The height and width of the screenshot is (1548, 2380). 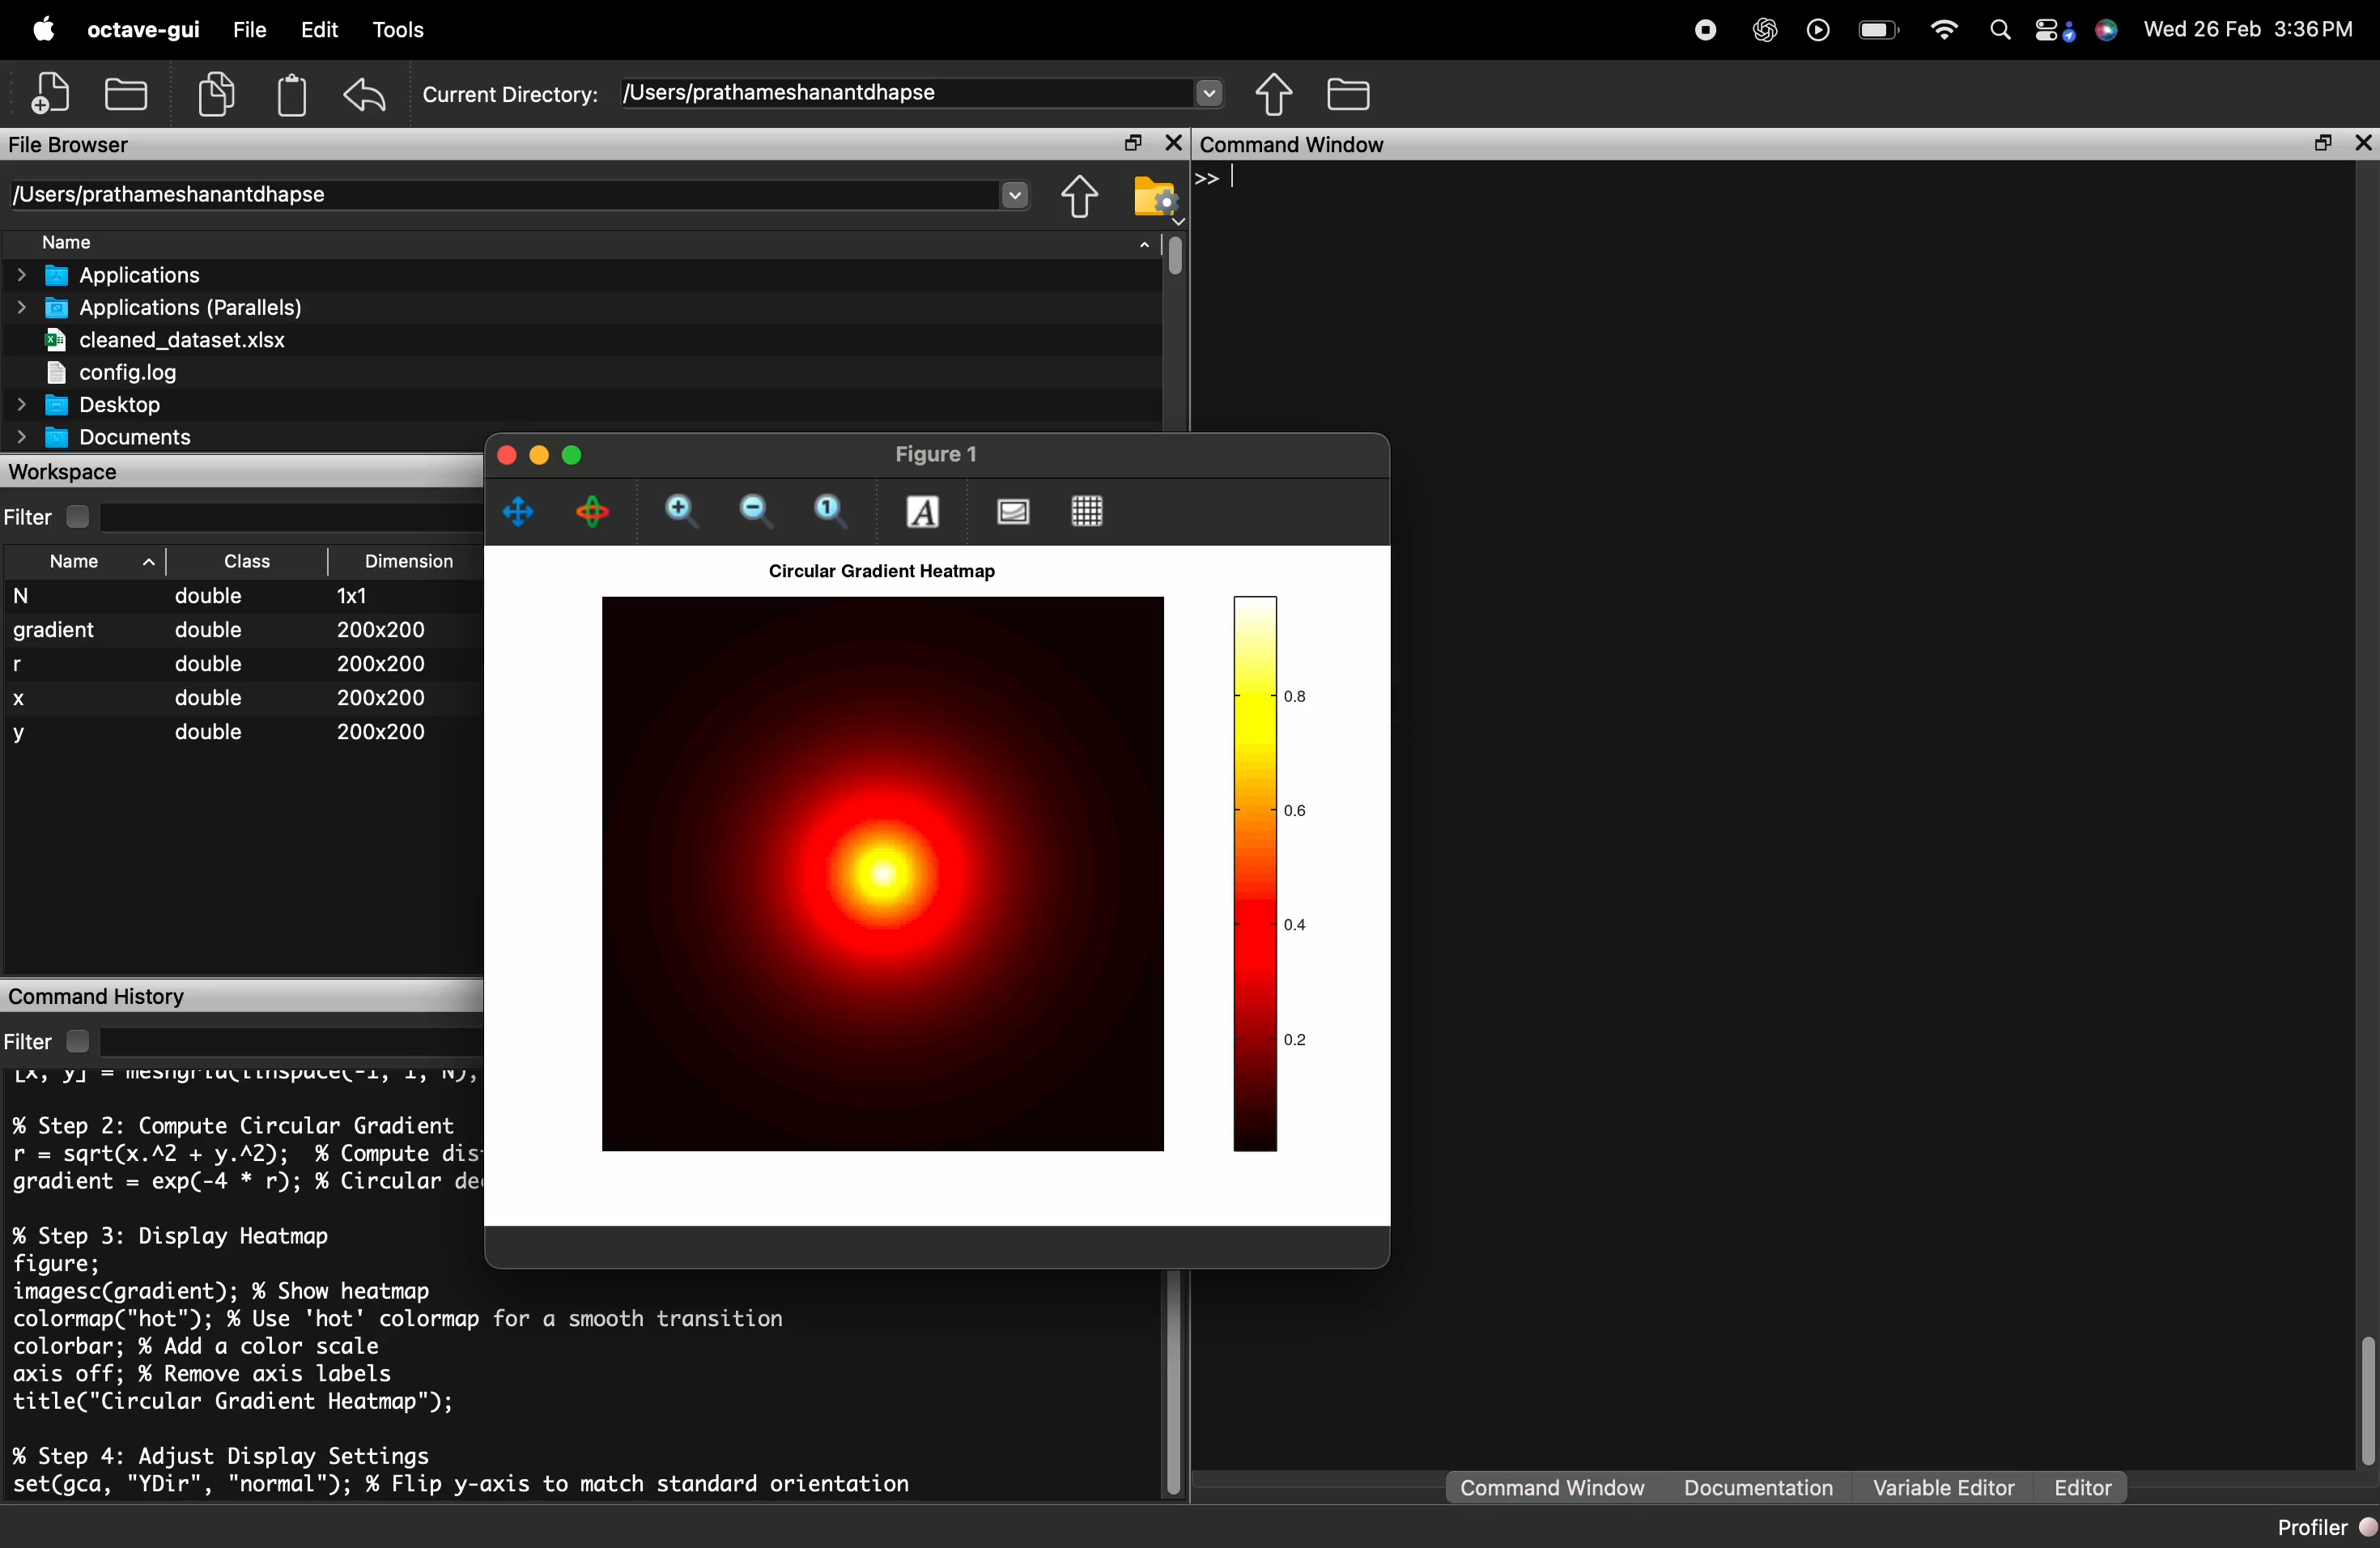 I want to click on Debug, so click(x=402, y=30).